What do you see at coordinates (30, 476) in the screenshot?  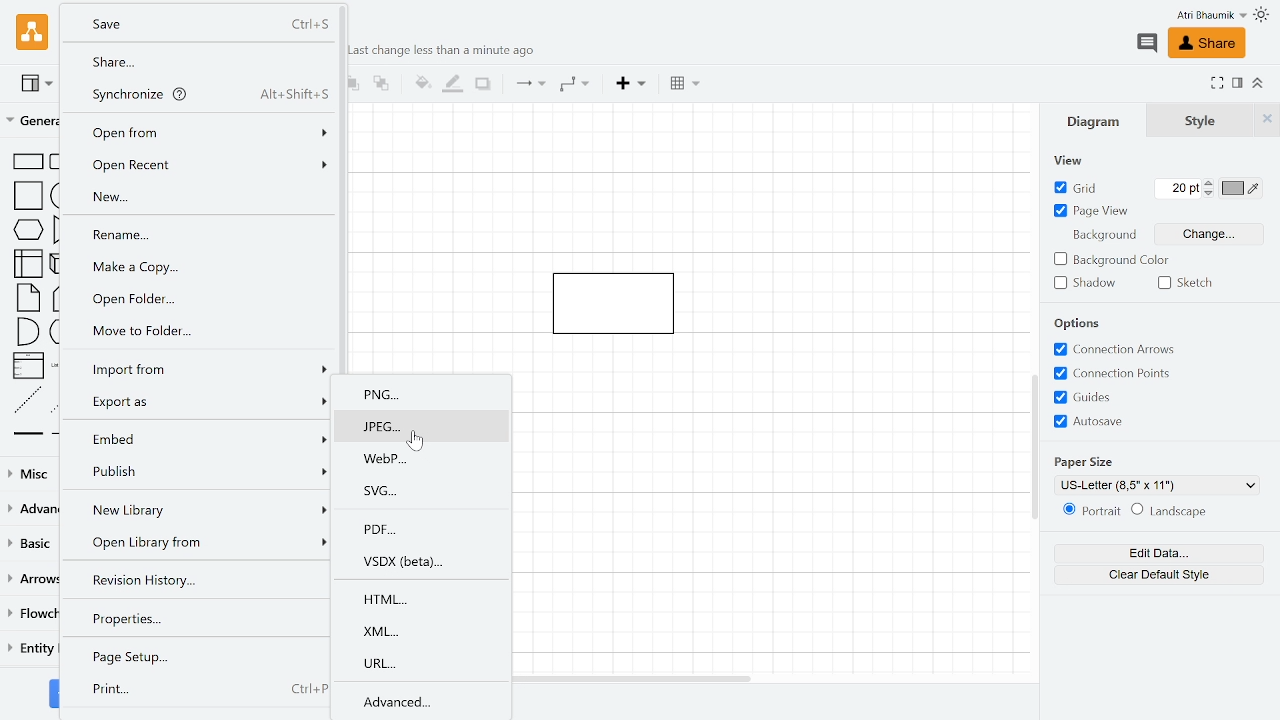 I see `Misc` at bounding box center [30, 476].